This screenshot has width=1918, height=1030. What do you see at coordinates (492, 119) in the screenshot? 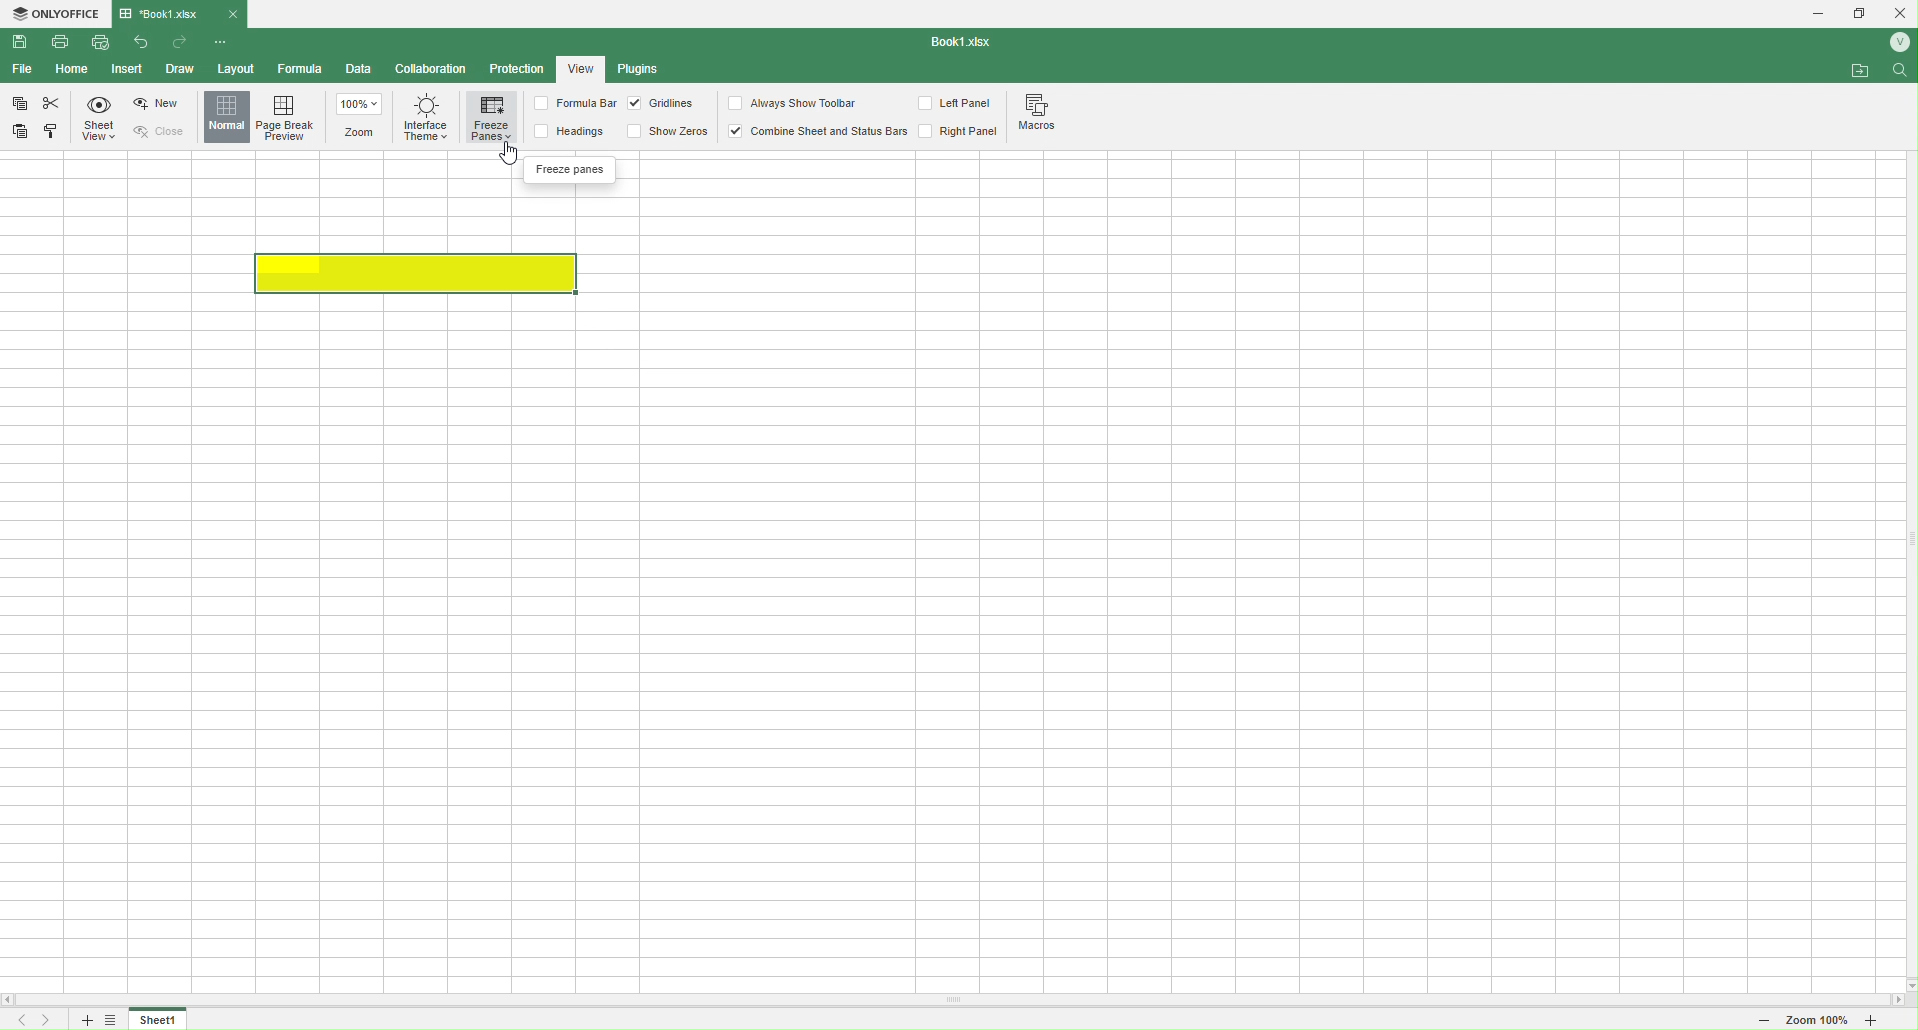
I see `Freeze Panes` at bounding box center [492, 119].